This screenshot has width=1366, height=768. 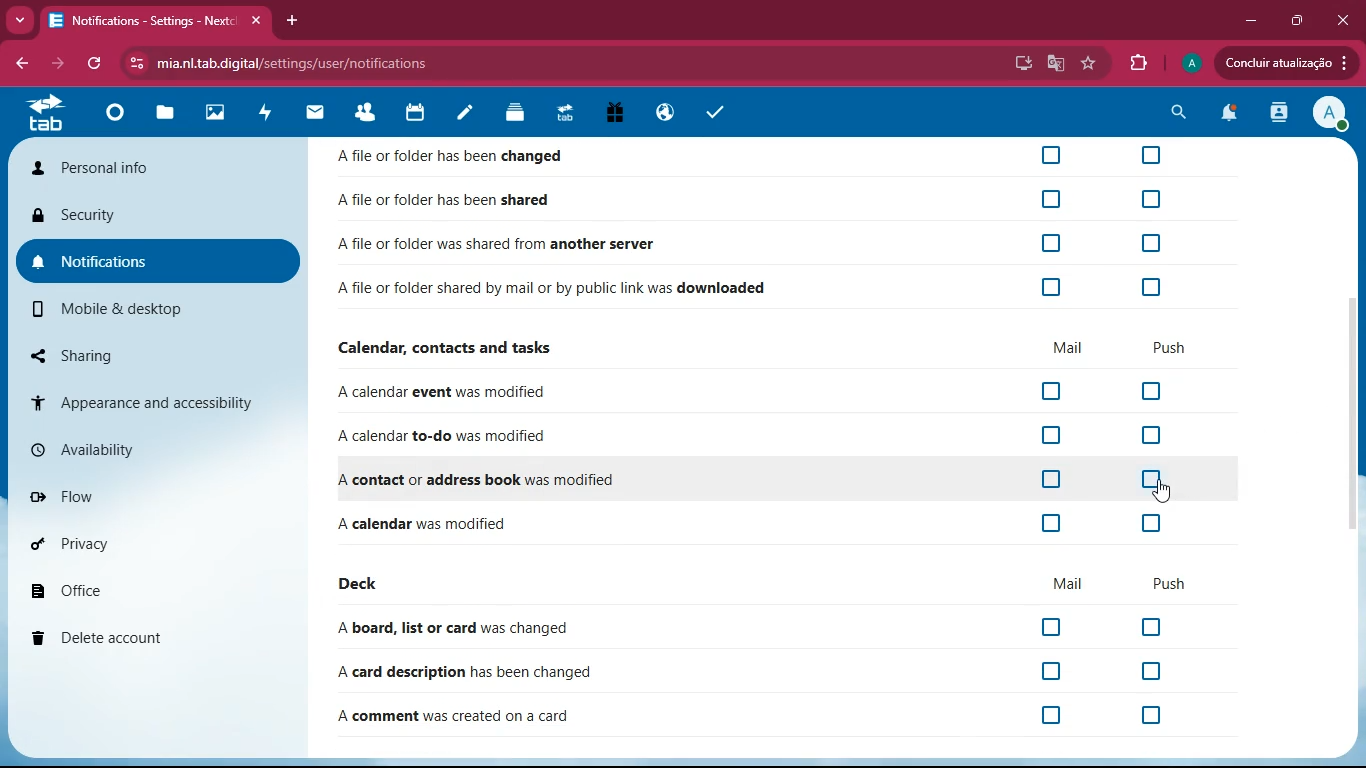 What do you see at coordinates (495, 244) in the screenshot?
I see `A file or folder was shared from another server` at bounding box center [495, 244].